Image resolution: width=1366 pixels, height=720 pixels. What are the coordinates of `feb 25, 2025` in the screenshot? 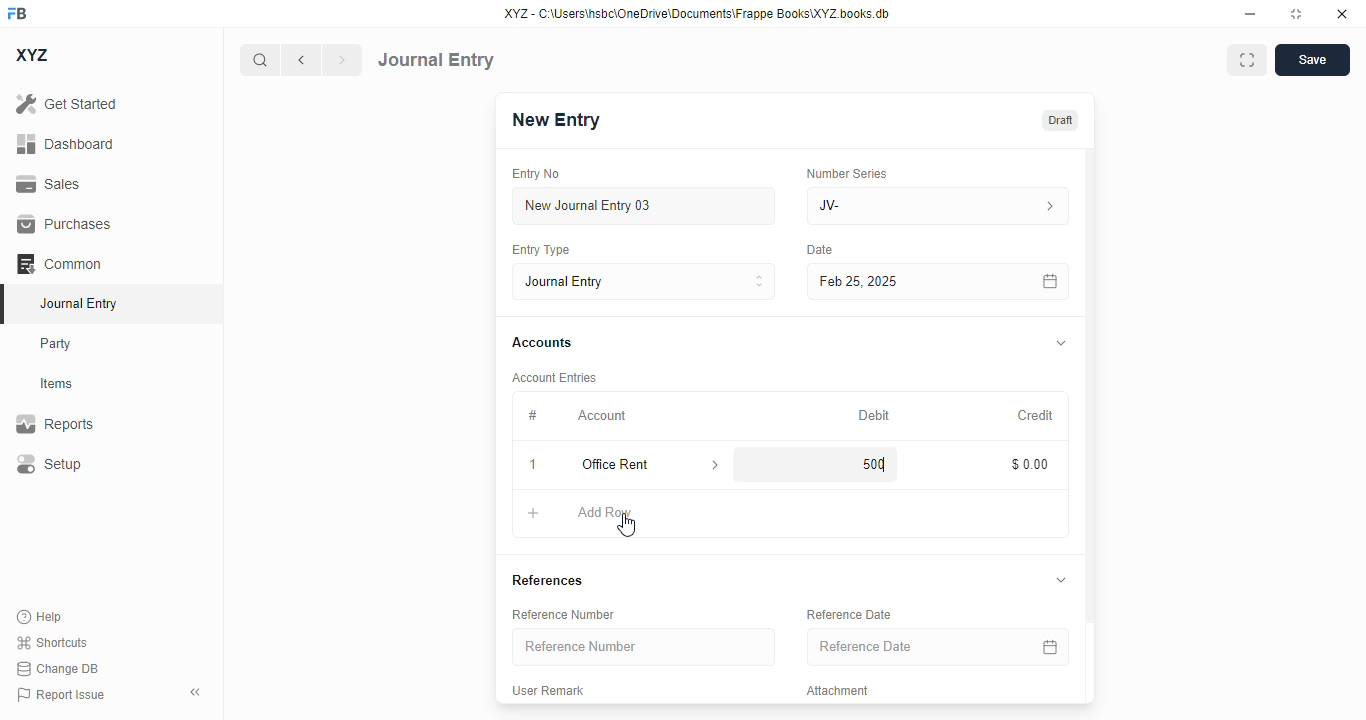 It's located at (910, 282).